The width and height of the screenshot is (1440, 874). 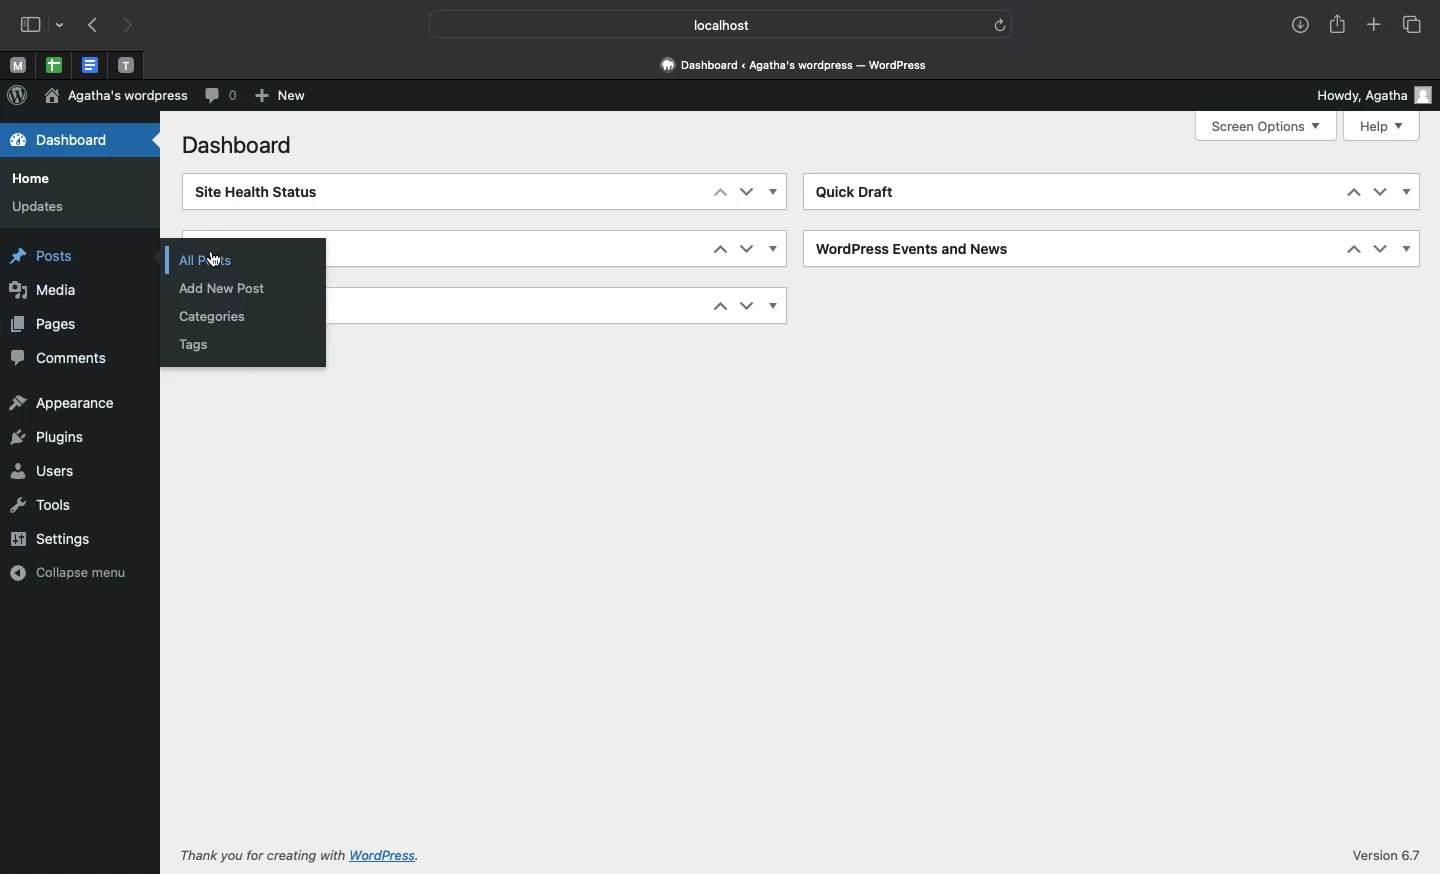 What do you see at coordinates (214, 318) in the screenshot?
I see `Categories` at bounding box center [214, 318].